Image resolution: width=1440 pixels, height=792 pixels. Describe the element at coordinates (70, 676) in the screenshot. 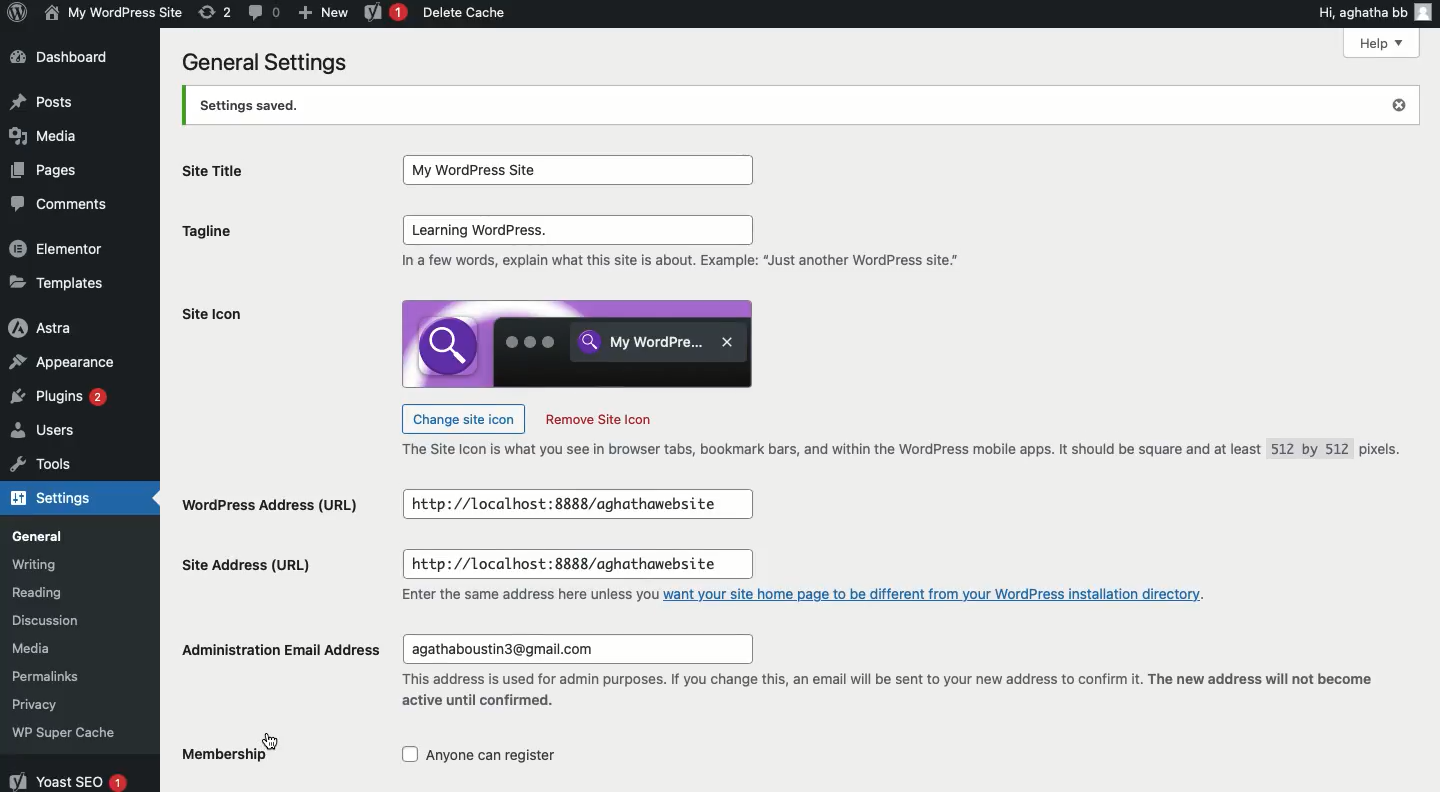

I see `Permalinks` at that location.